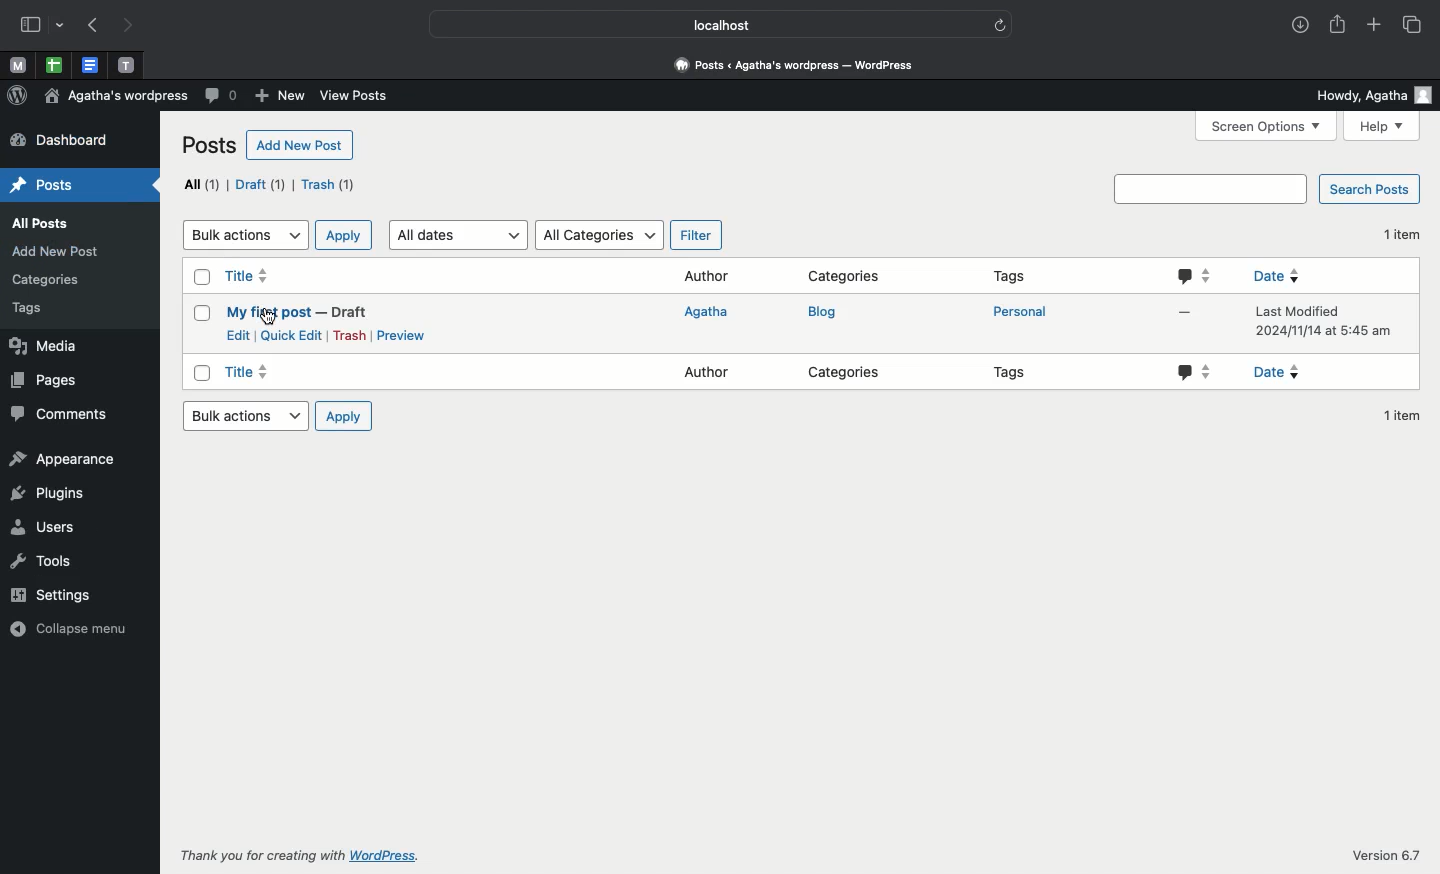 This screenshot has width=1440, height=874. Describe the element at coordinates (44, 561) in the screenshot. I see `Tools` at that location.